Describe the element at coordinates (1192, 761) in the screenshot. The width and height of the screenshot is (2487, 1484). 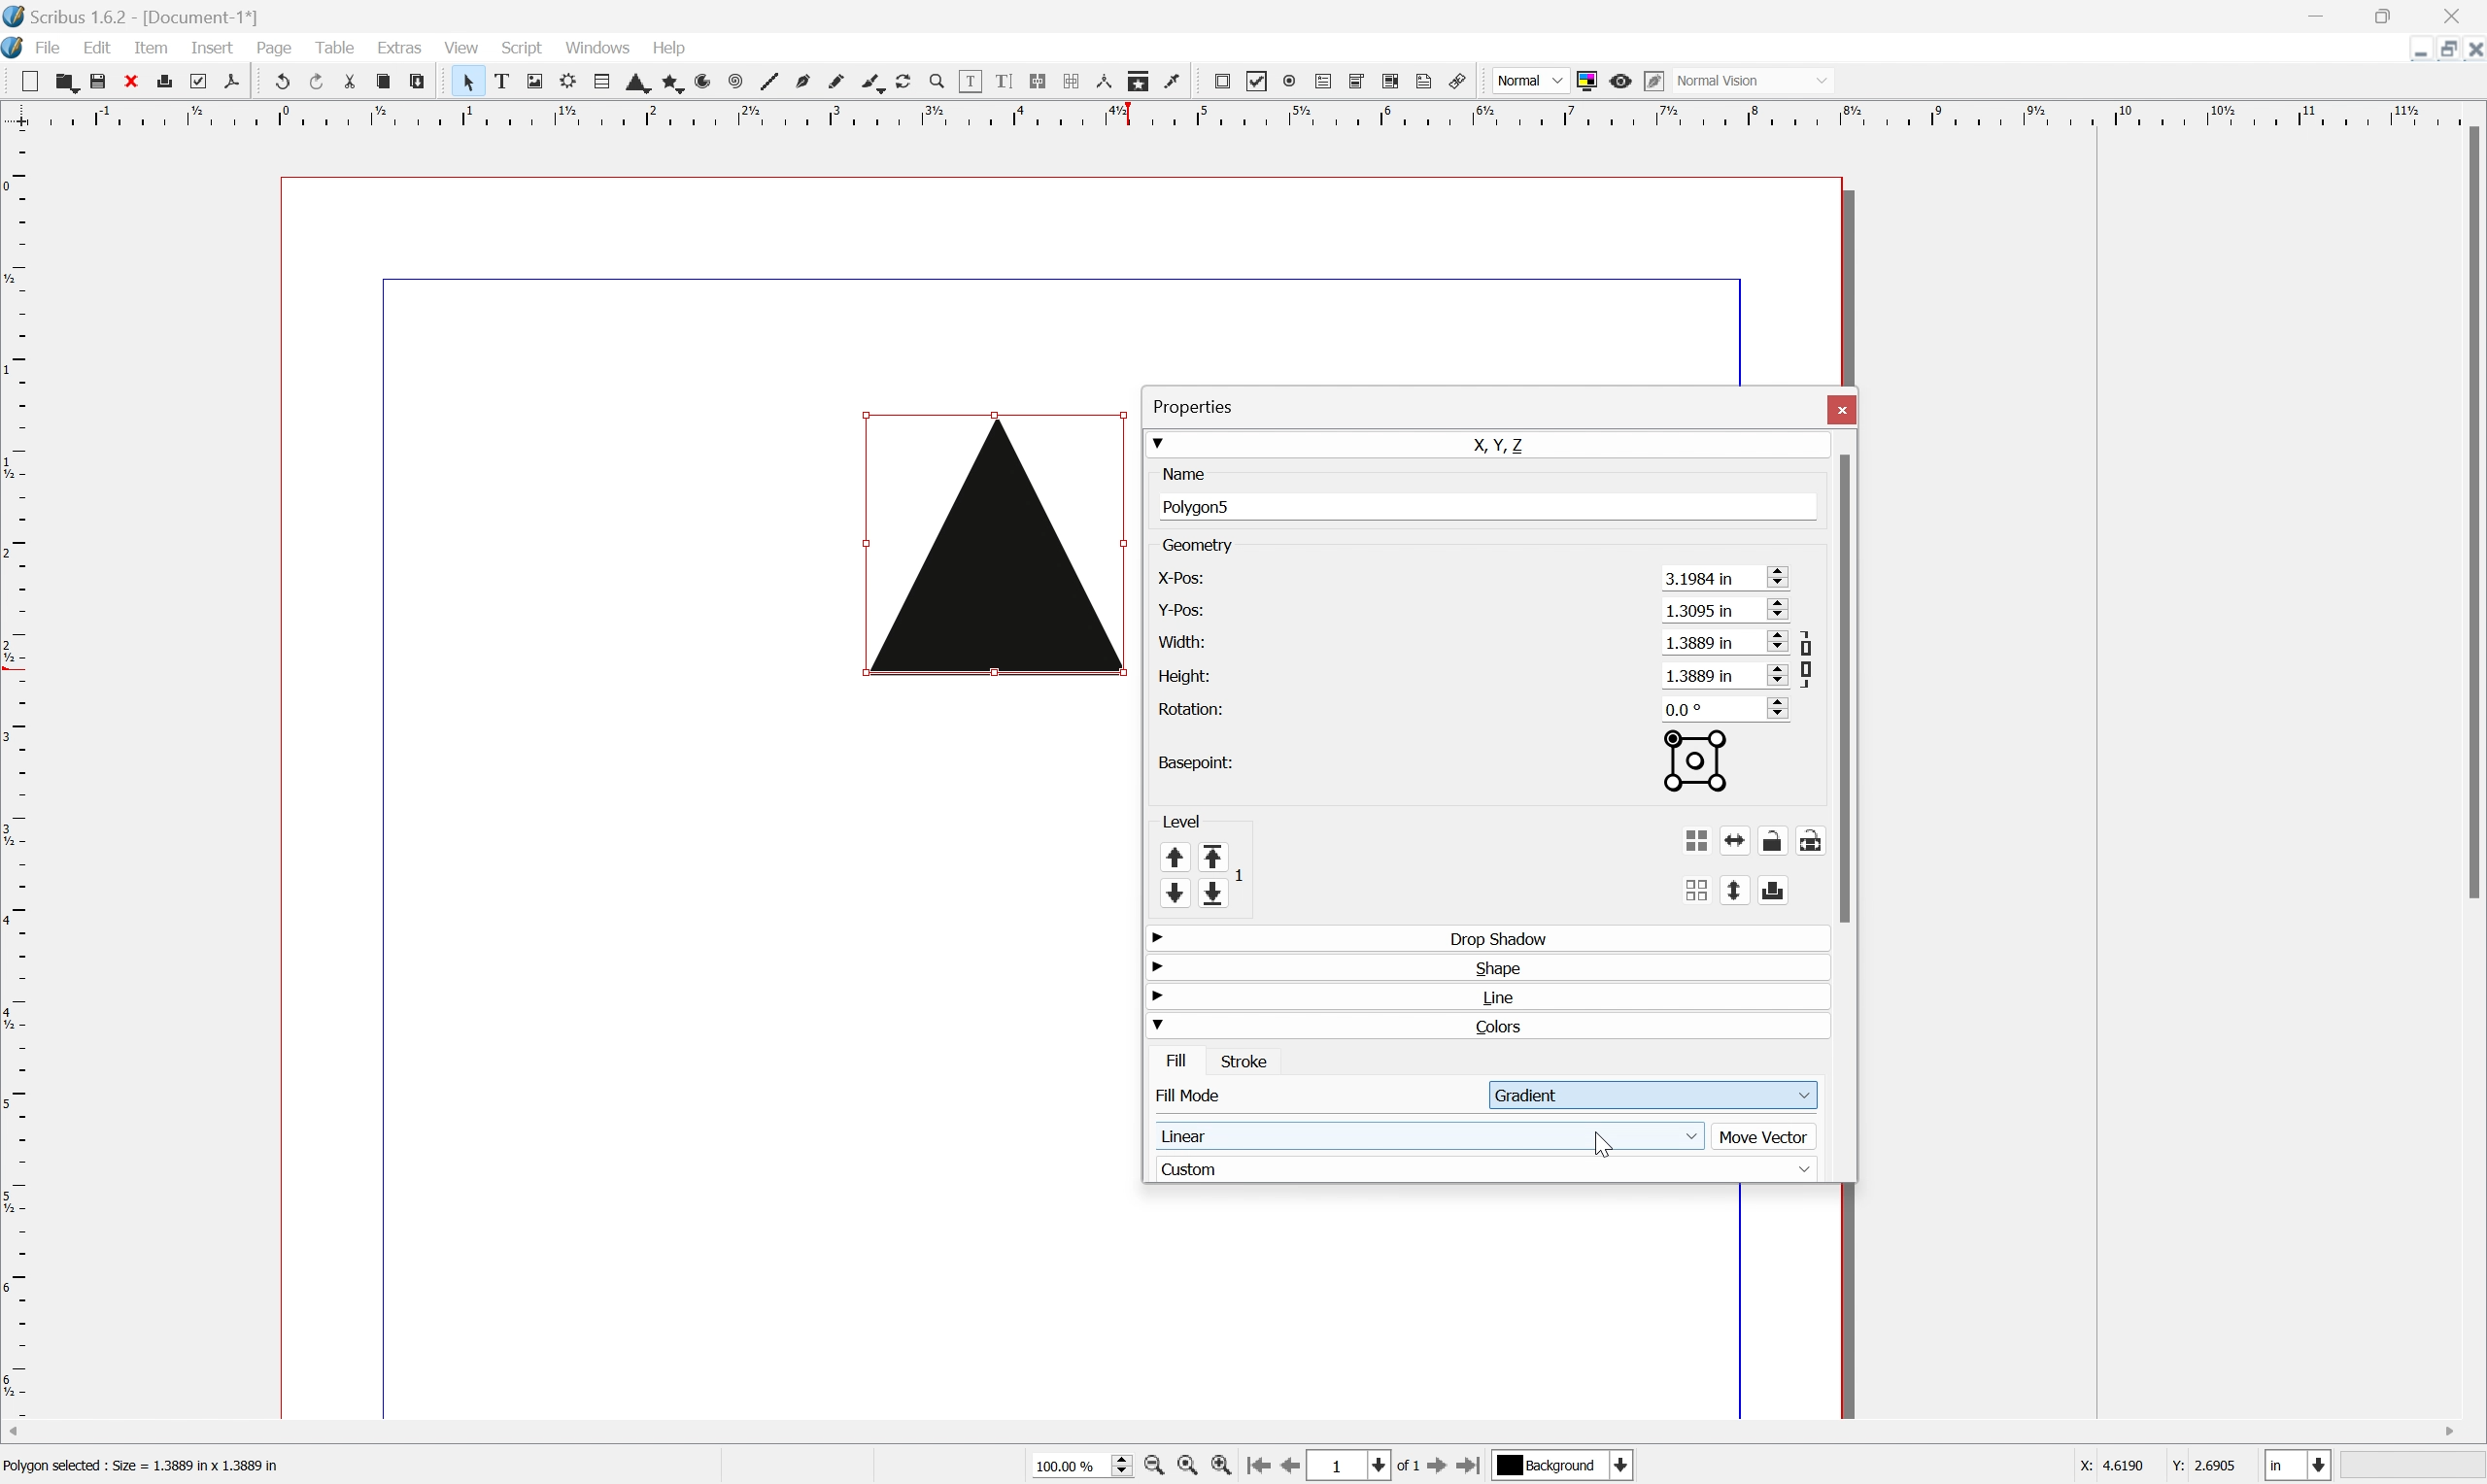
I see `Basepoint:` at that location.